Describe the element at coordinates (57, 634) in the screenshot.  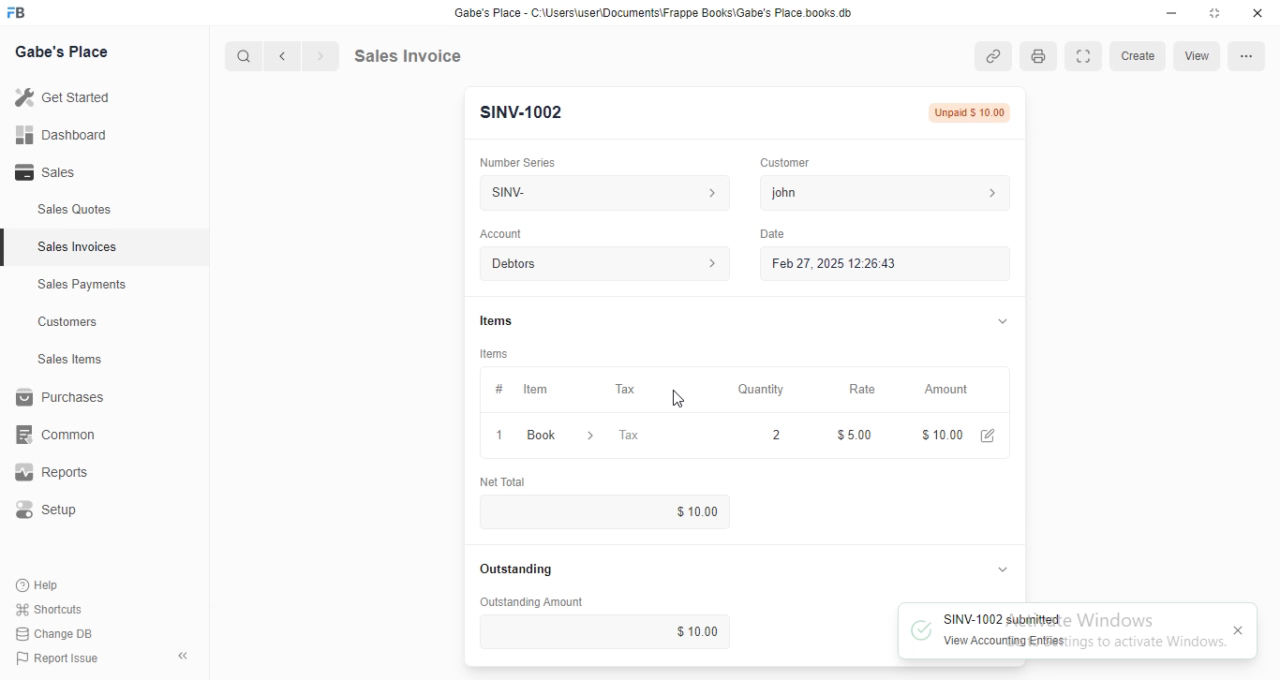
I see `Change DB` at that location.